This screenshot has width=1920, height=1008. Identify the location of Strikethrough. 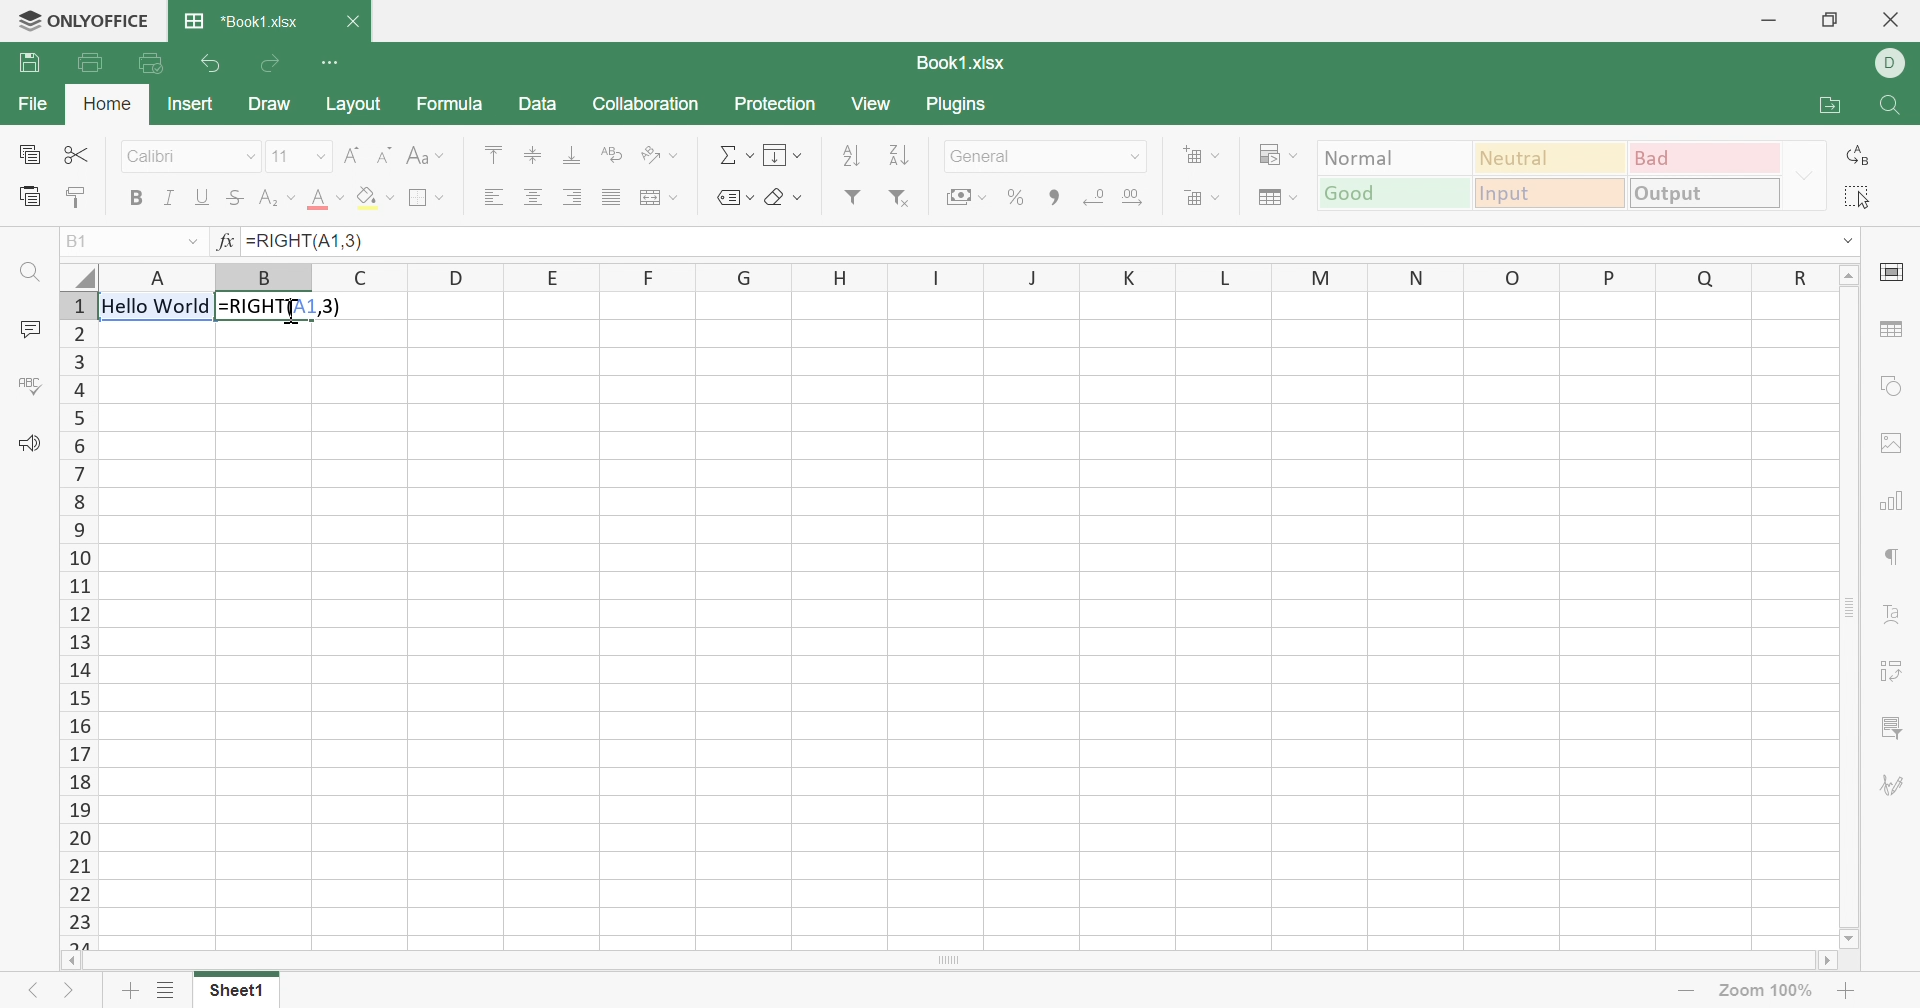
(234, 195).